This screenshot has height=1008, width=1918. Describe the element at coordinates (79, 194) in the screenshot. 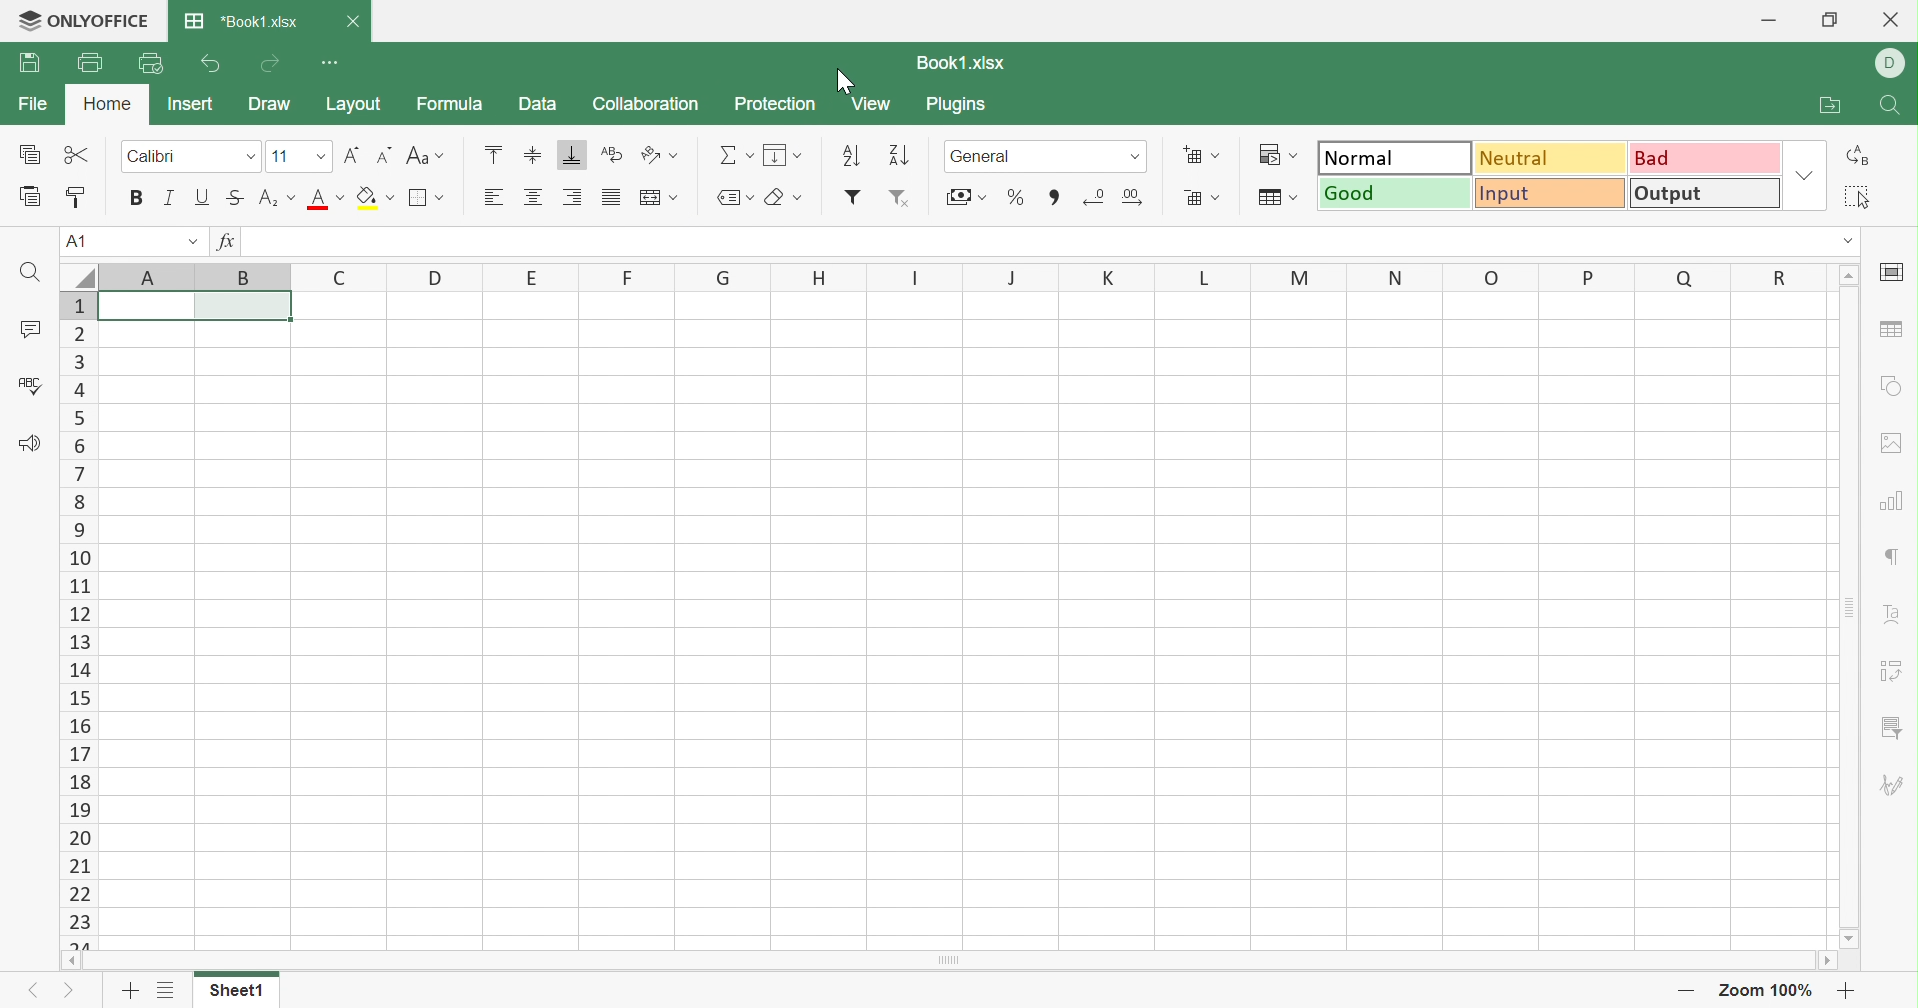

I see `Copy Style` at that location.